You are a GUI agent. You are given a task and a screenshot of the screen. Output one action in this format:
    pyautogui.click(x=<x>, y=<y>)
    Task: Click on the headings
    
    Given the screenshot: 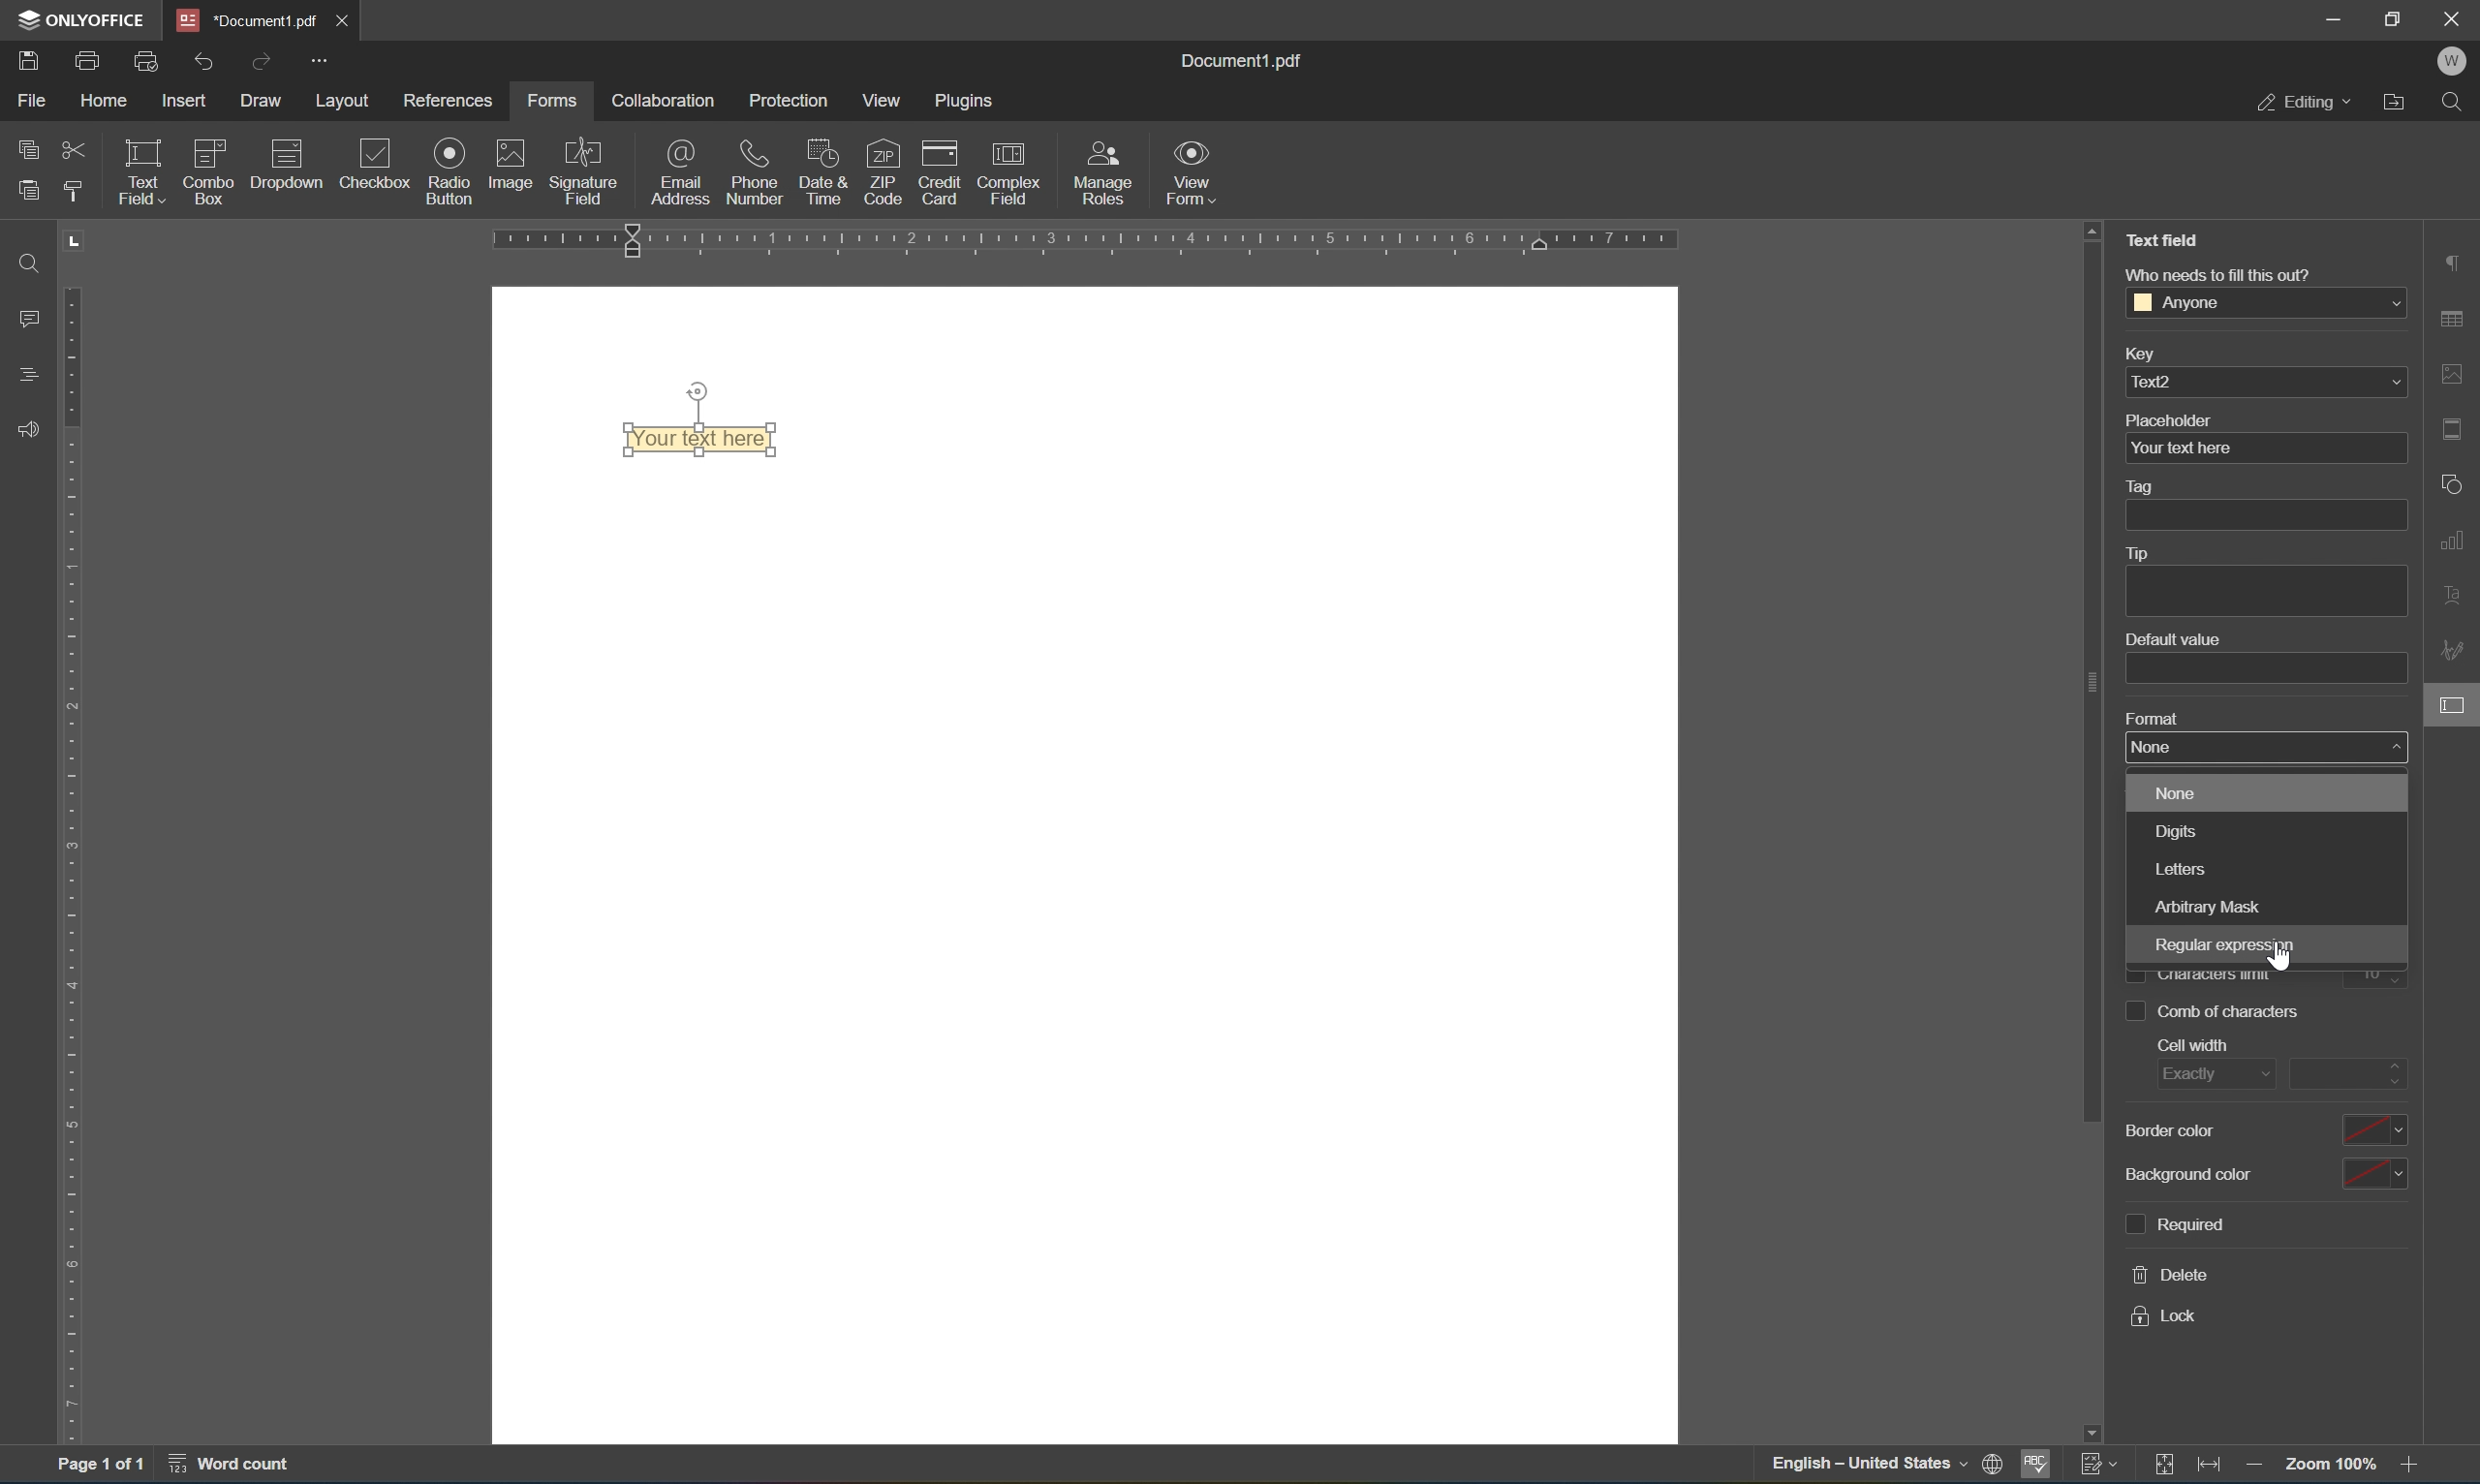 What is the action you would take?
    pyautogui.click(x=20, y=373)
    